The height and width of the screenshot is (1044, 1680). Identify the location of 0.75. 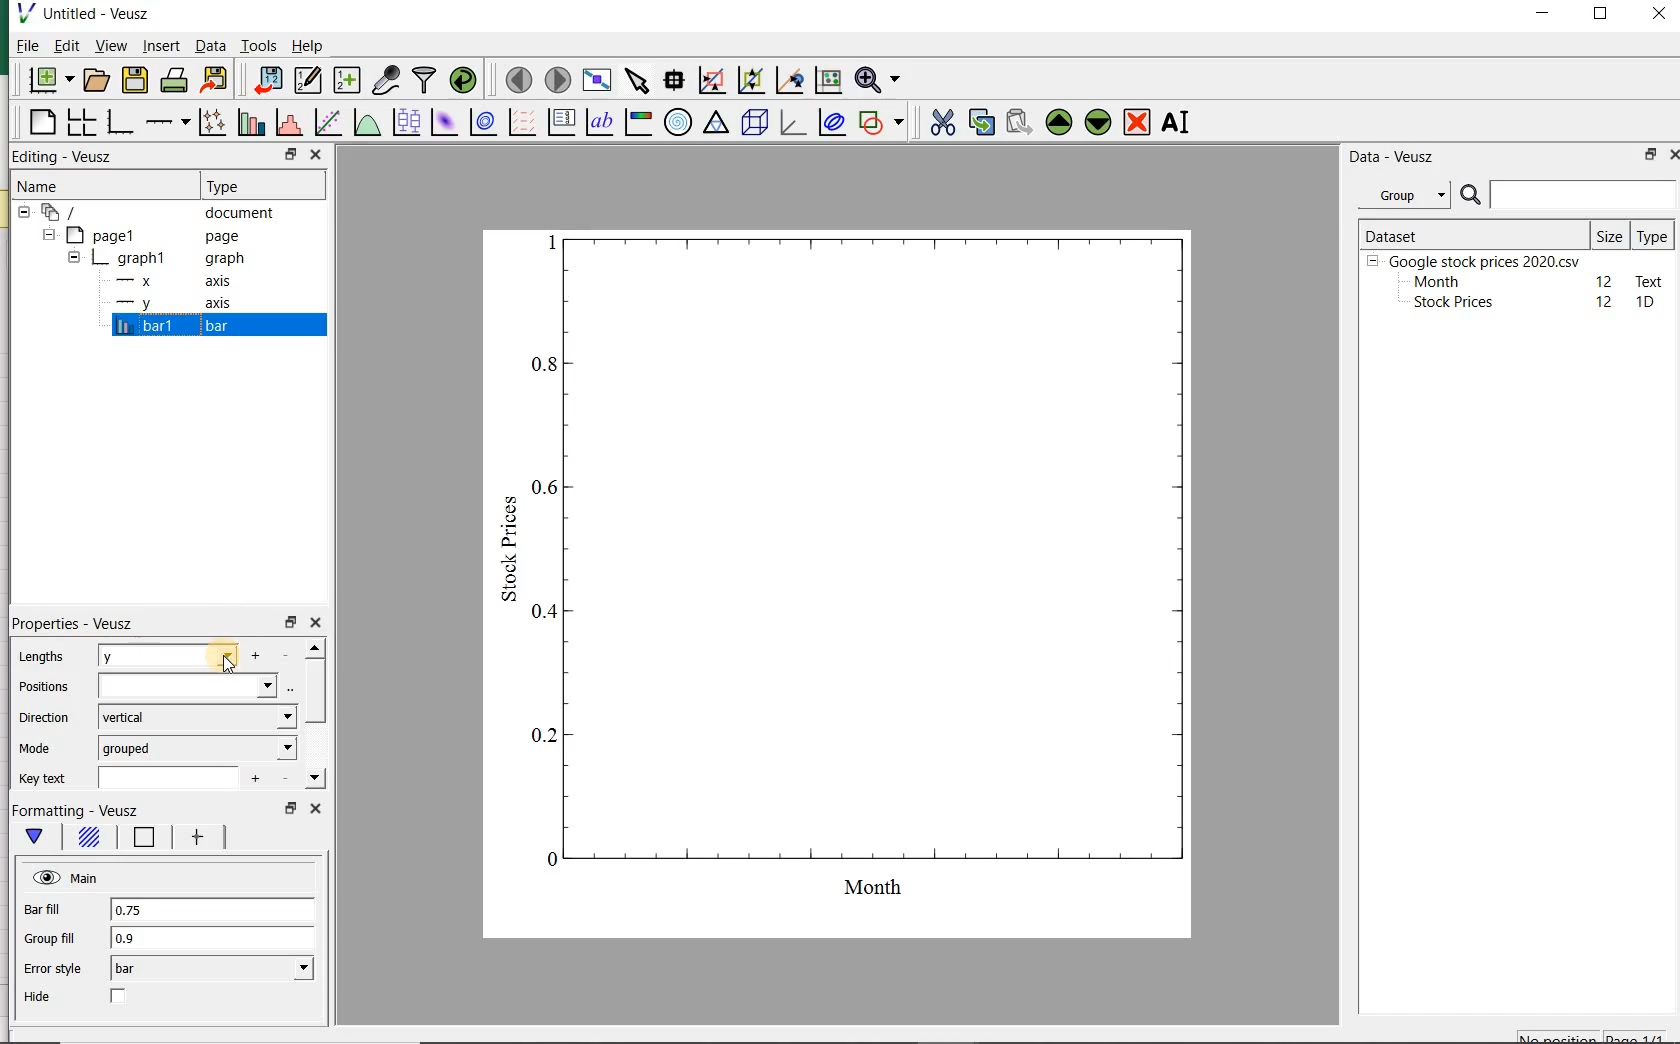
(214, 910).